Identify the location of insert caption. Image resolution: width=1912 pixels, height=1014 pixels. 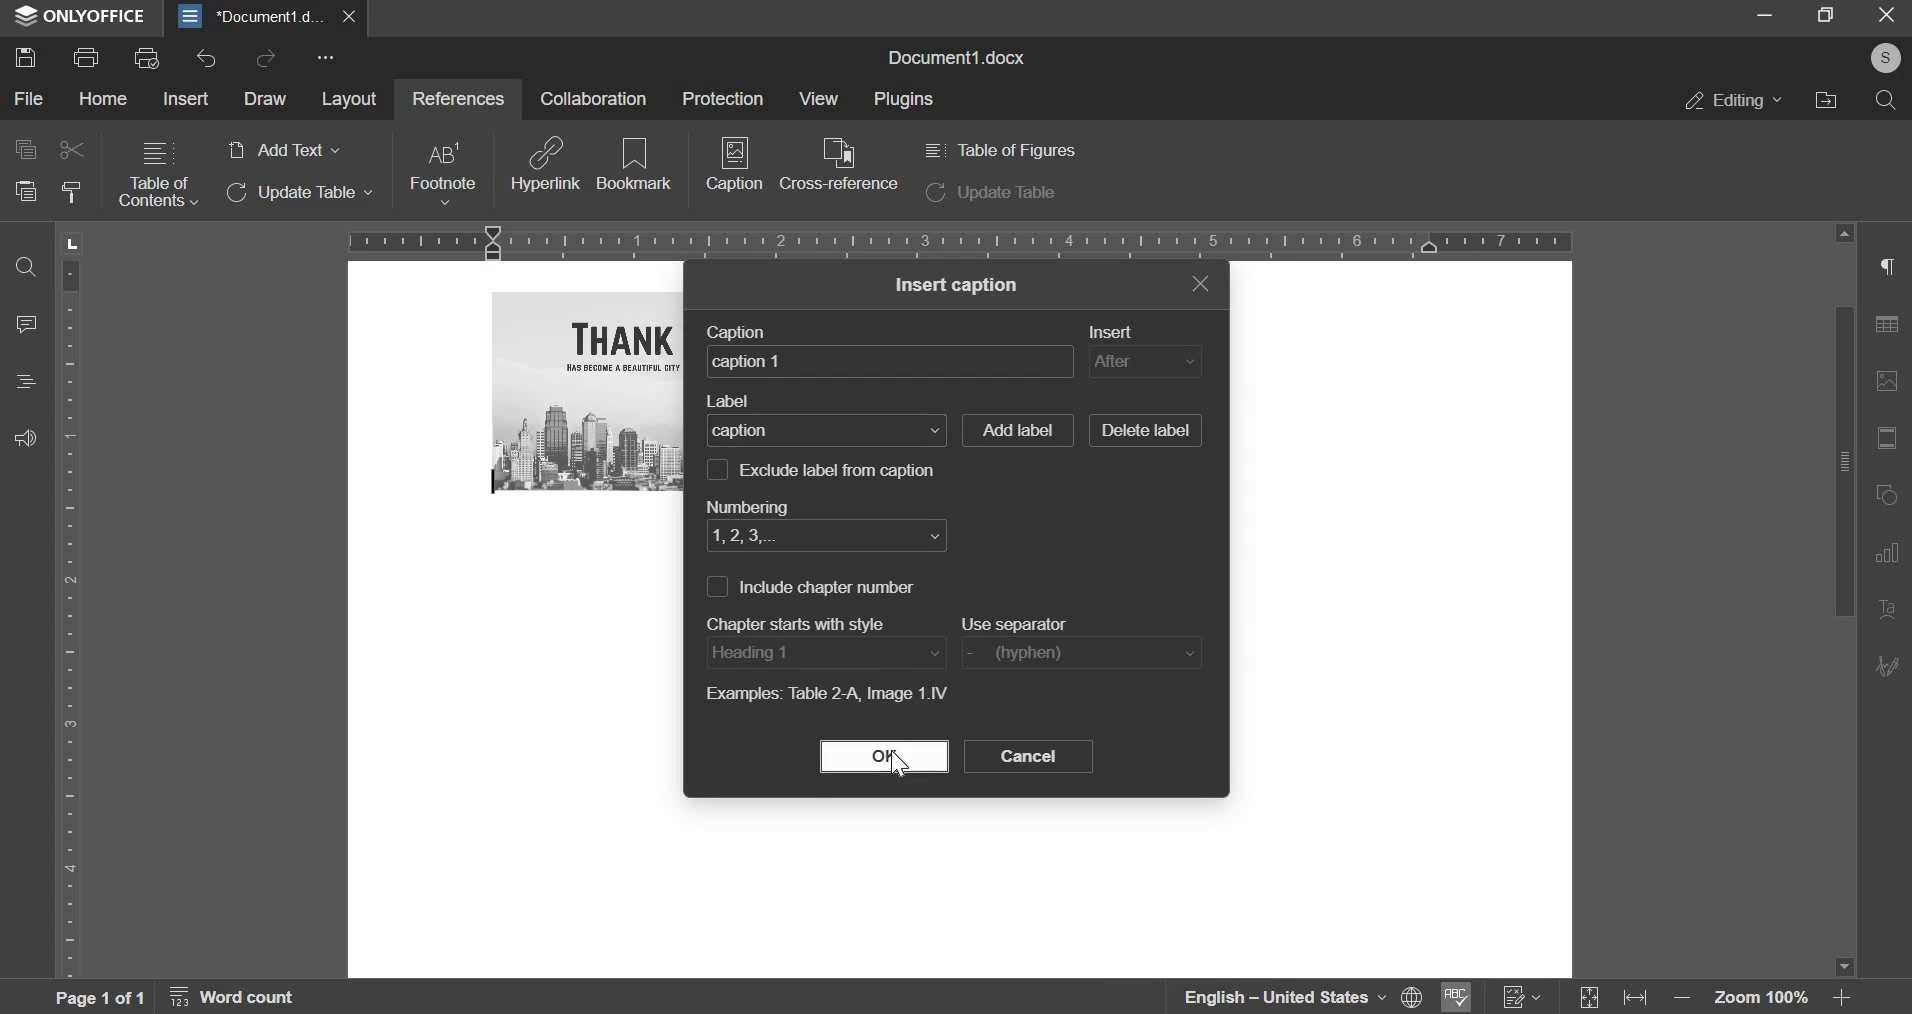
(958, 285).